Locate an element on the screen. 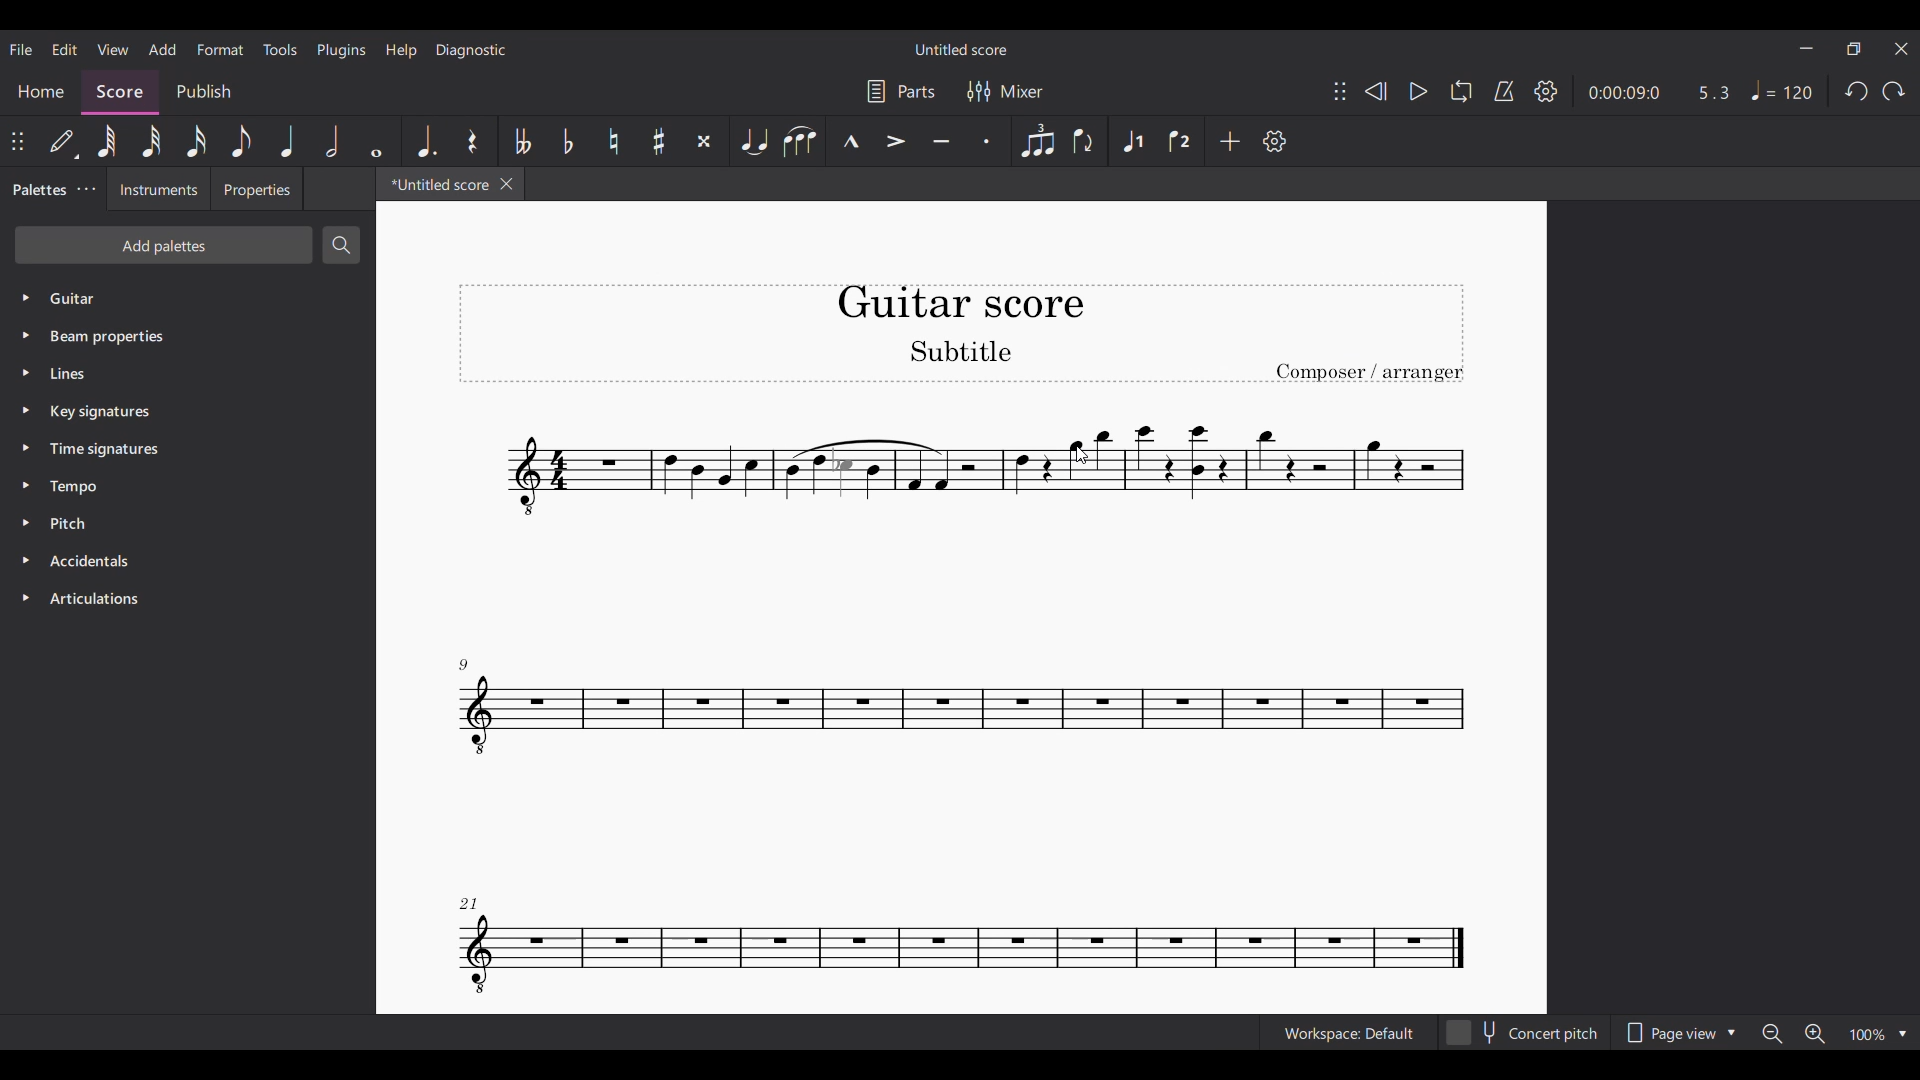  32nd note is located at coordinates (151, 141).